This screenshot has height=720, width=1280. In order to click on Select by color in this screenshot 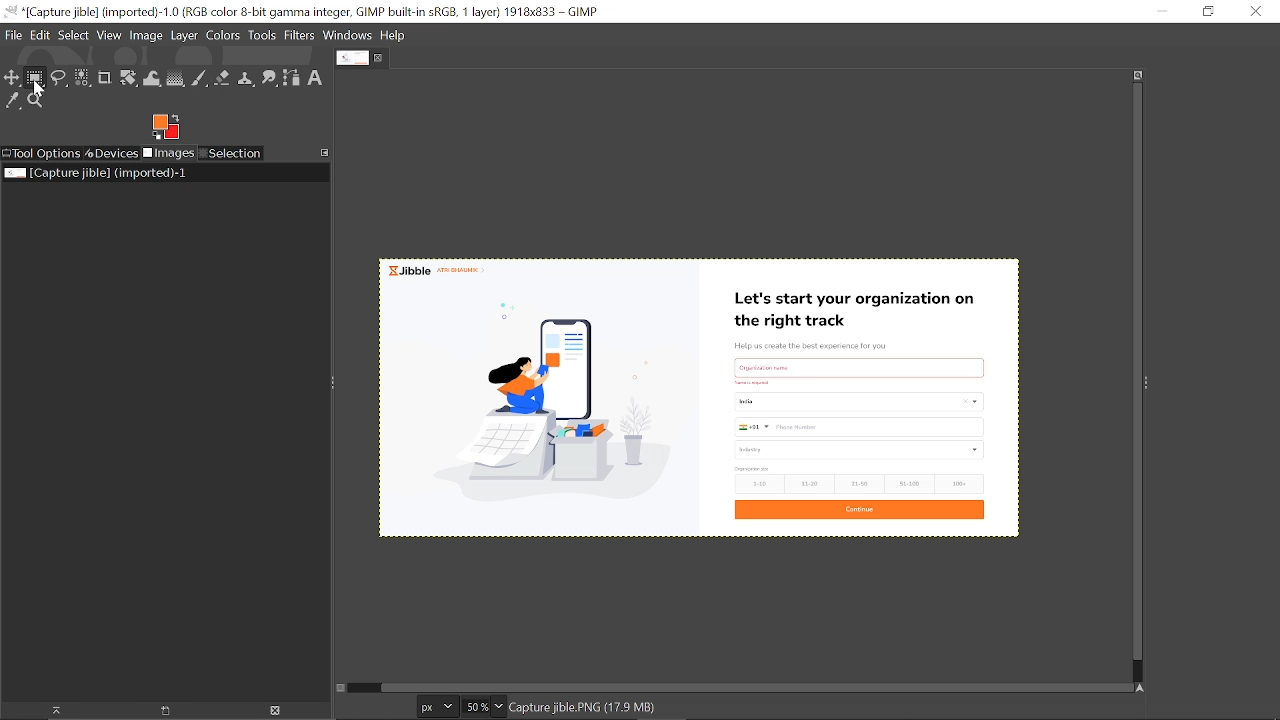, I will do `click(82, 79)`.